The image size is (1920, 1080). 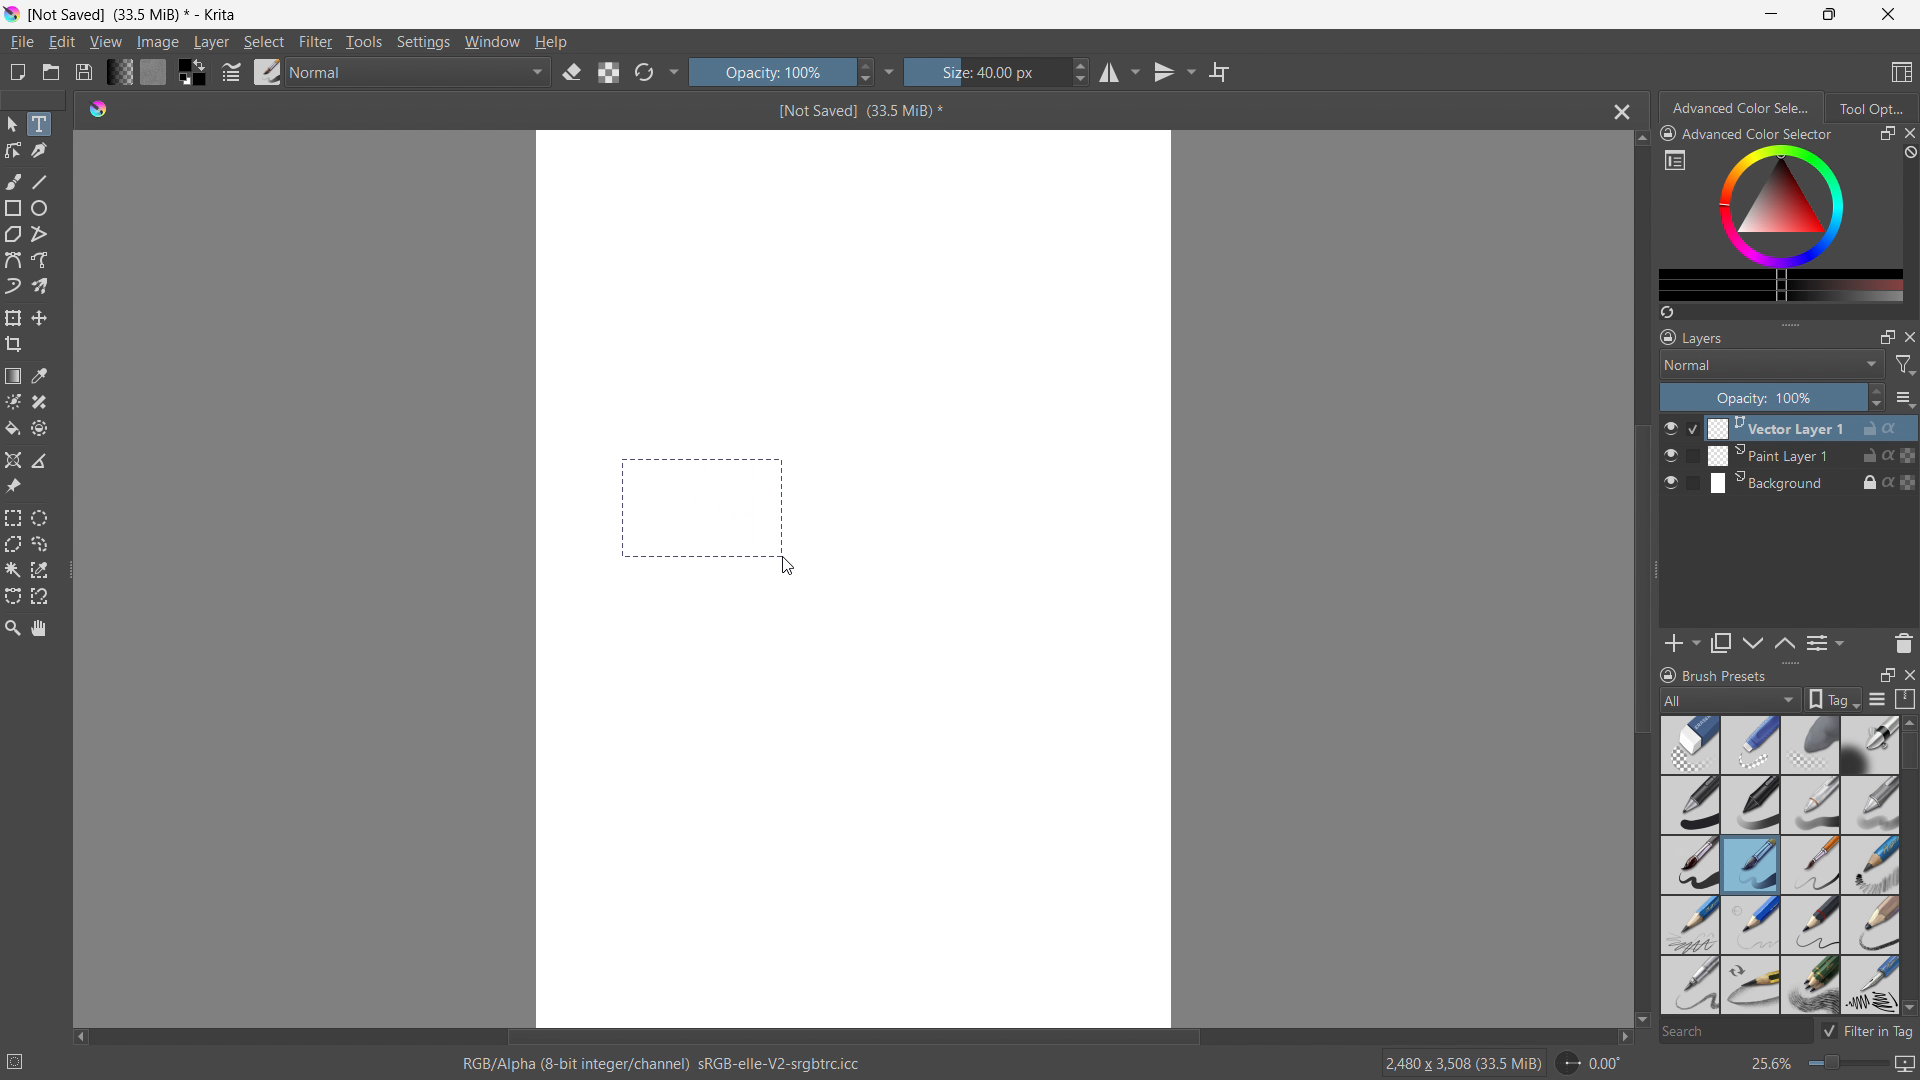 I want to click on resize, so click(x=1790, y=322).